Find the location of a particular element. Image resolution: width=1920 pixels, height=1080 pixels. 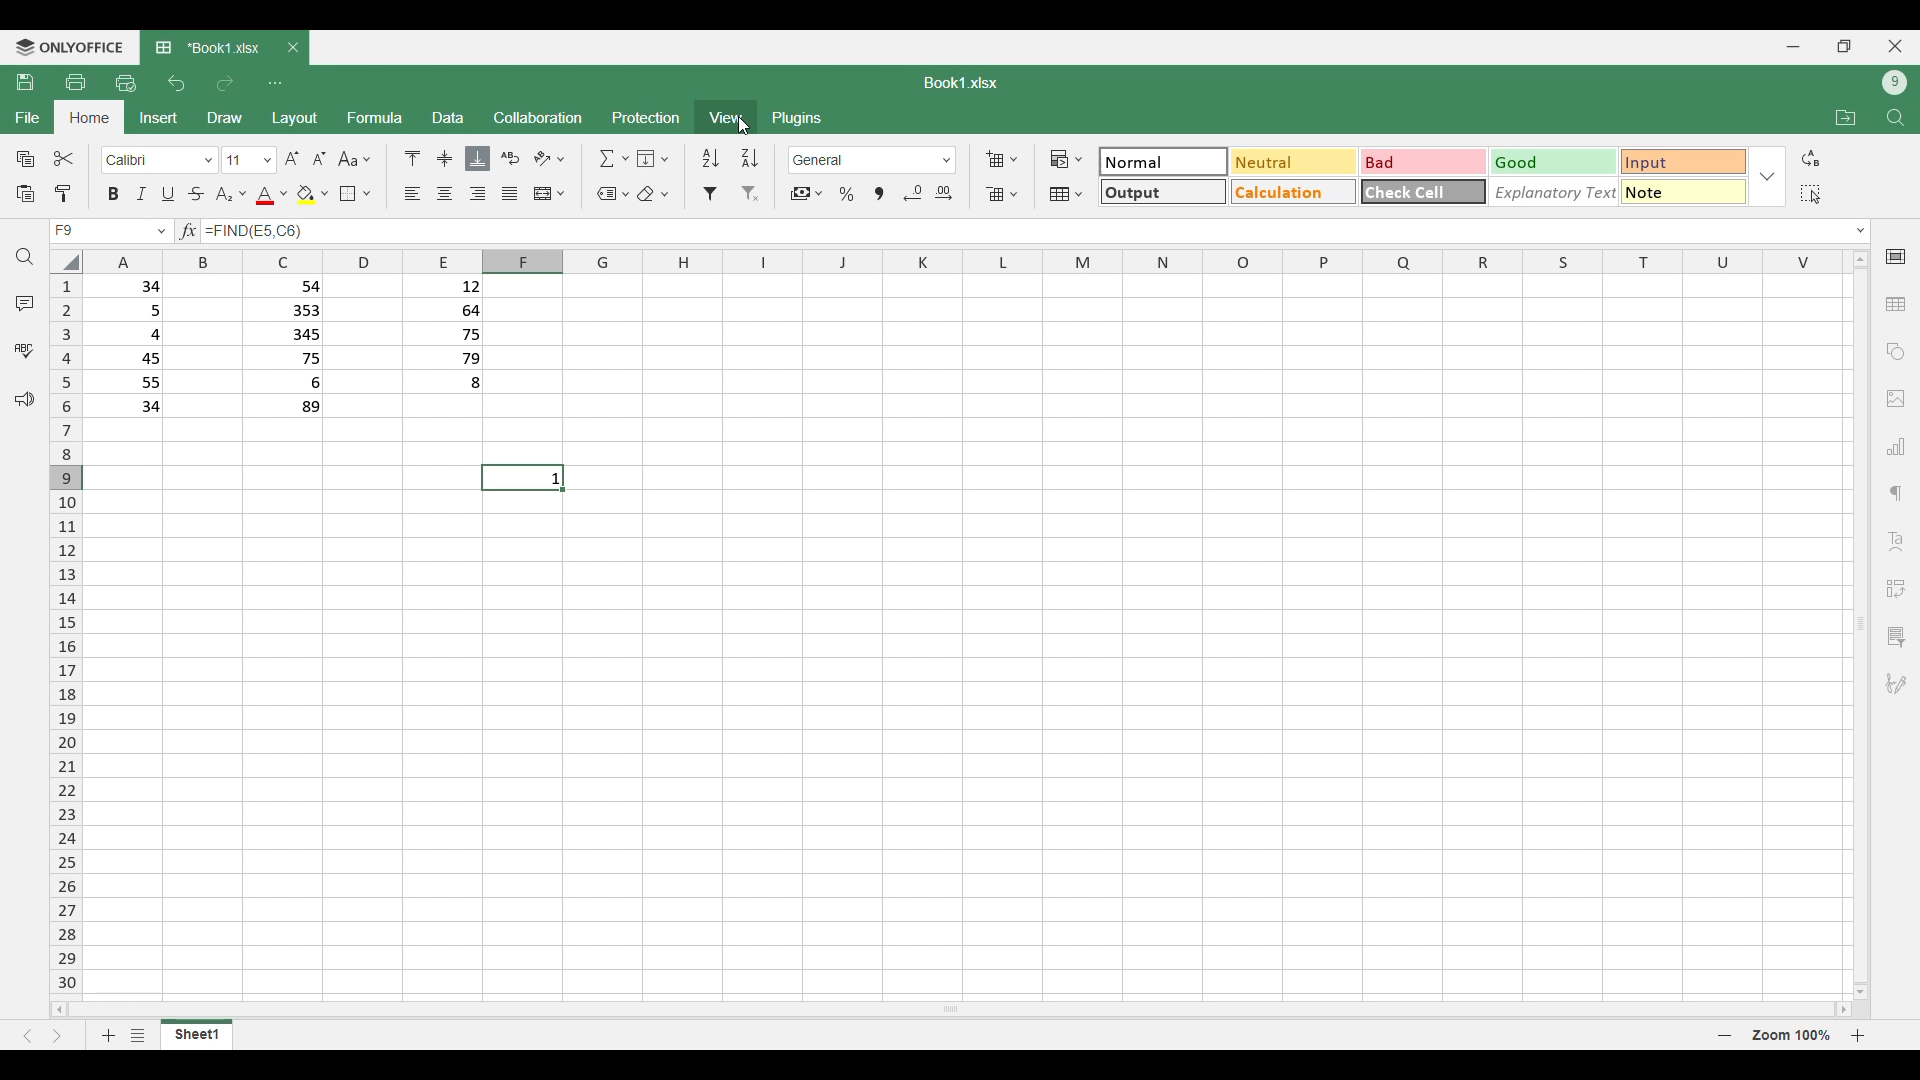

Borders is located at coordinates (355, 194).